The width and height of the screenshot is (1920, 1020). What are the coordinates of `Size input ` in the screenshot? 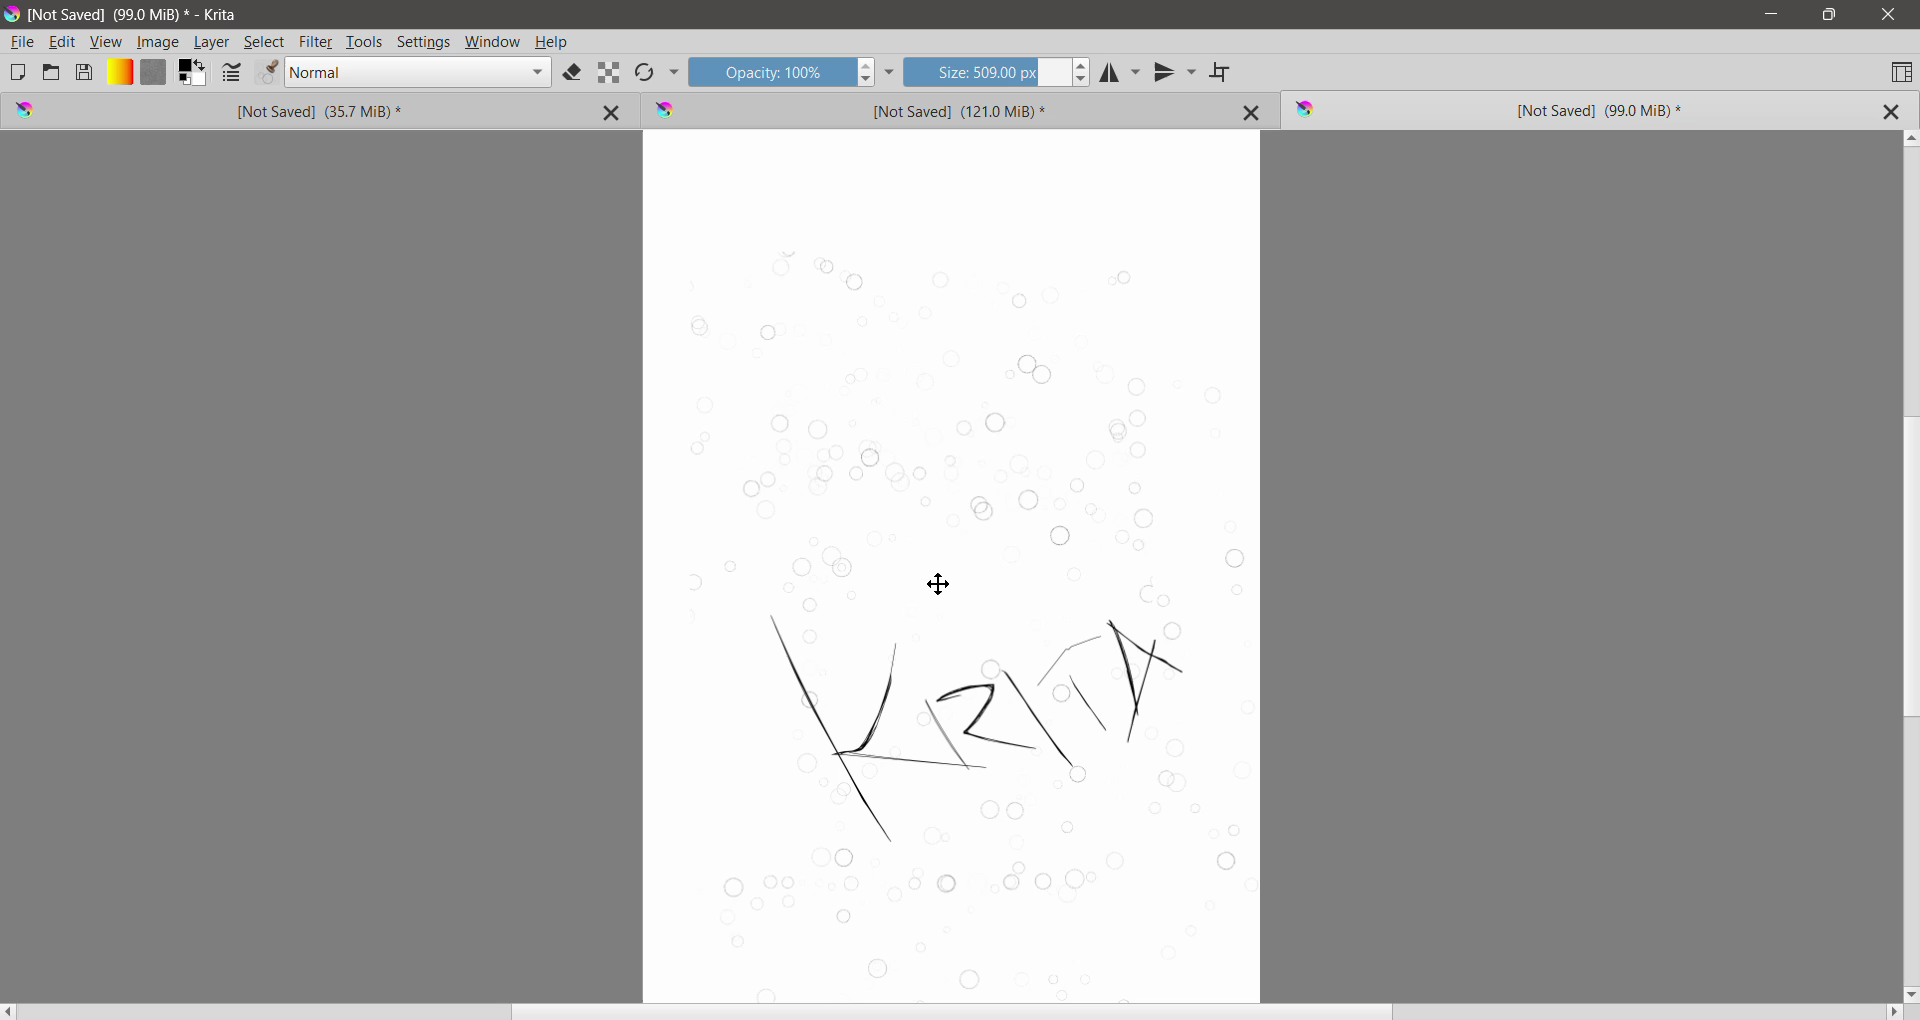 It's located at (985, 71).